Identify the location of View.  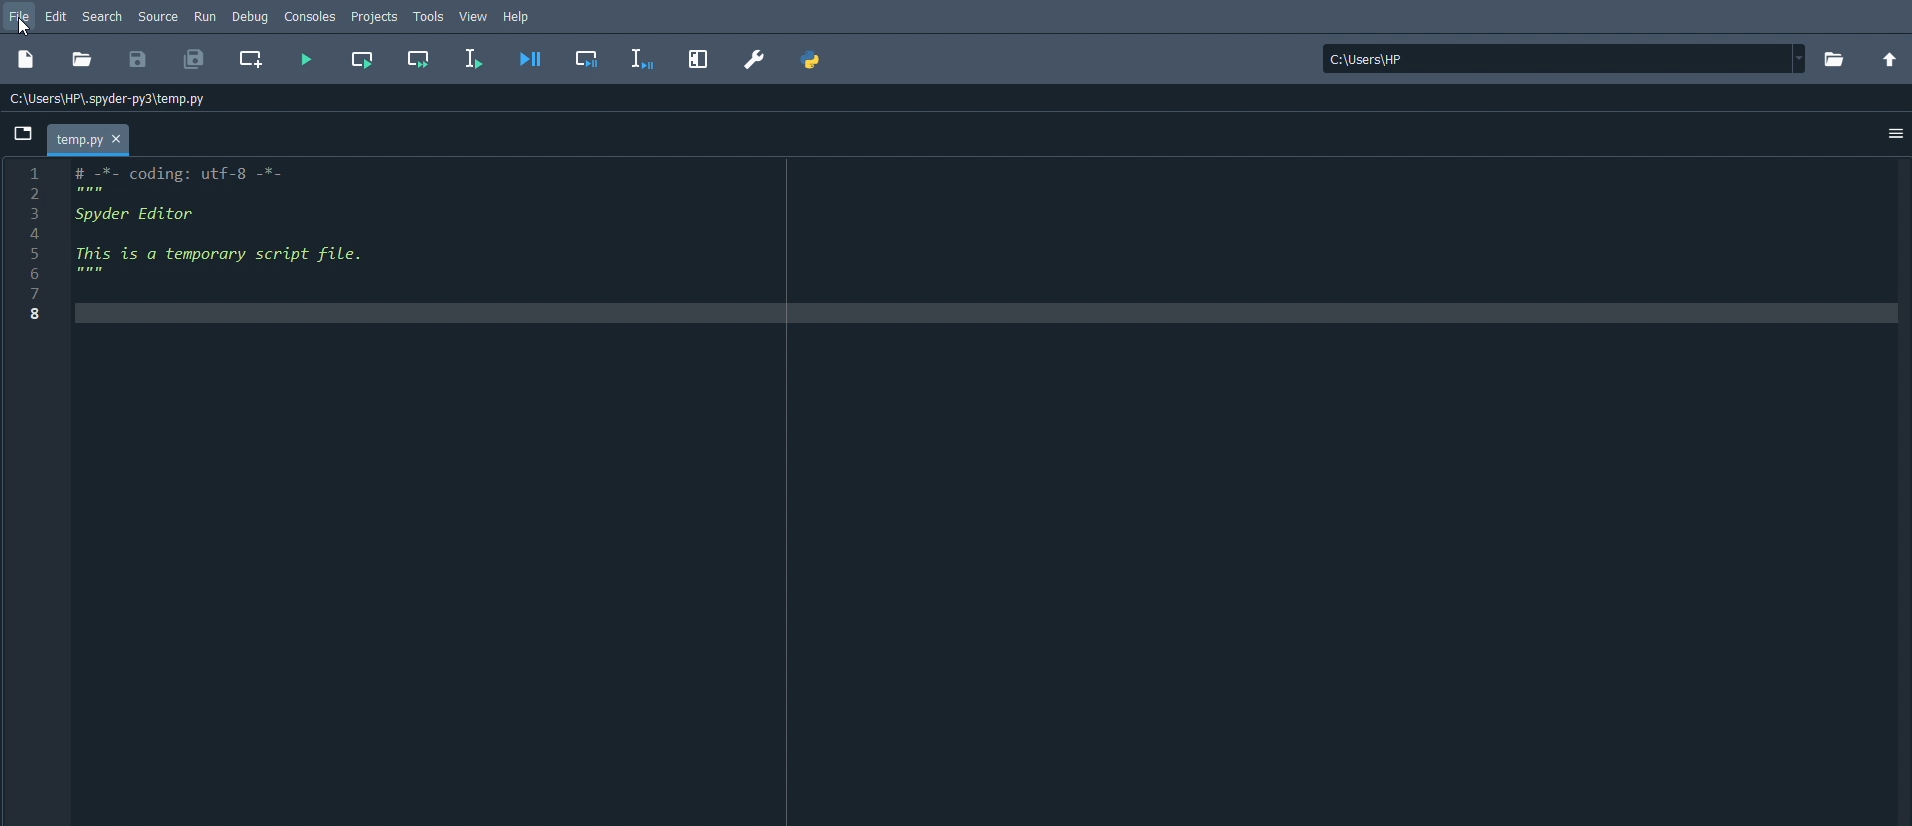
(474, 14).